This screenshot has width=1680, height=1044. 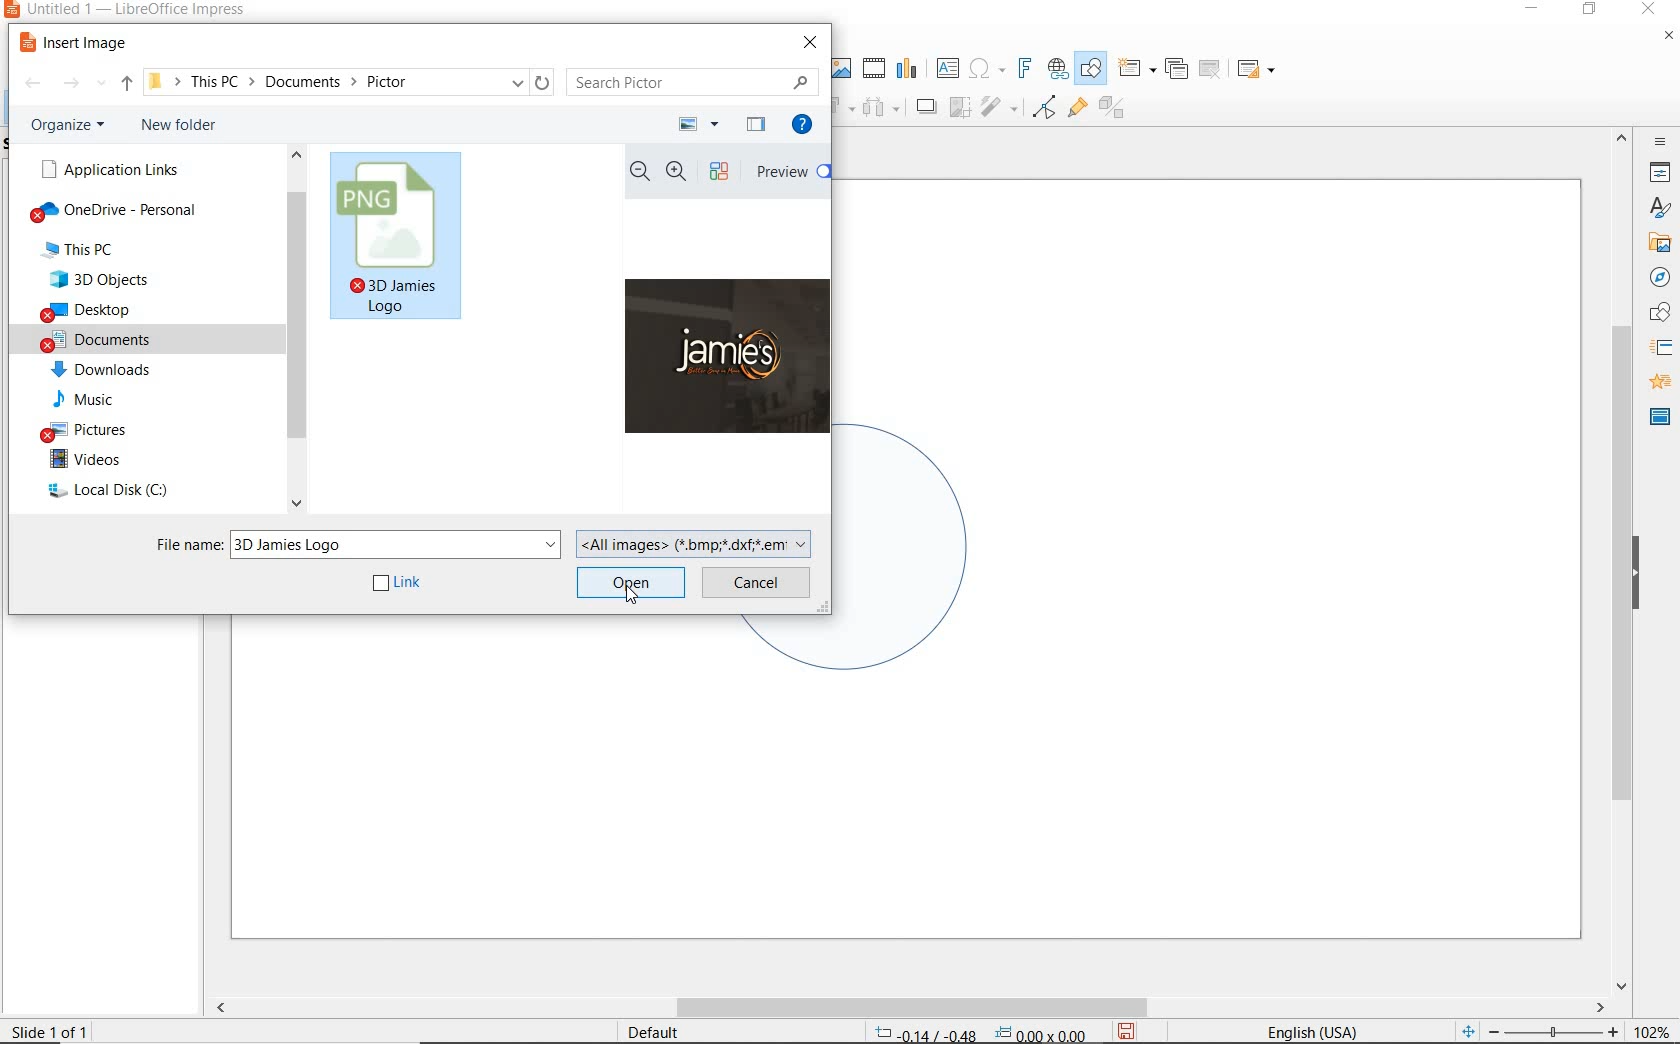 What do you see at coordinates (104, 460) in the screenshot?
I see `videos` at bounding box center [104, 460].